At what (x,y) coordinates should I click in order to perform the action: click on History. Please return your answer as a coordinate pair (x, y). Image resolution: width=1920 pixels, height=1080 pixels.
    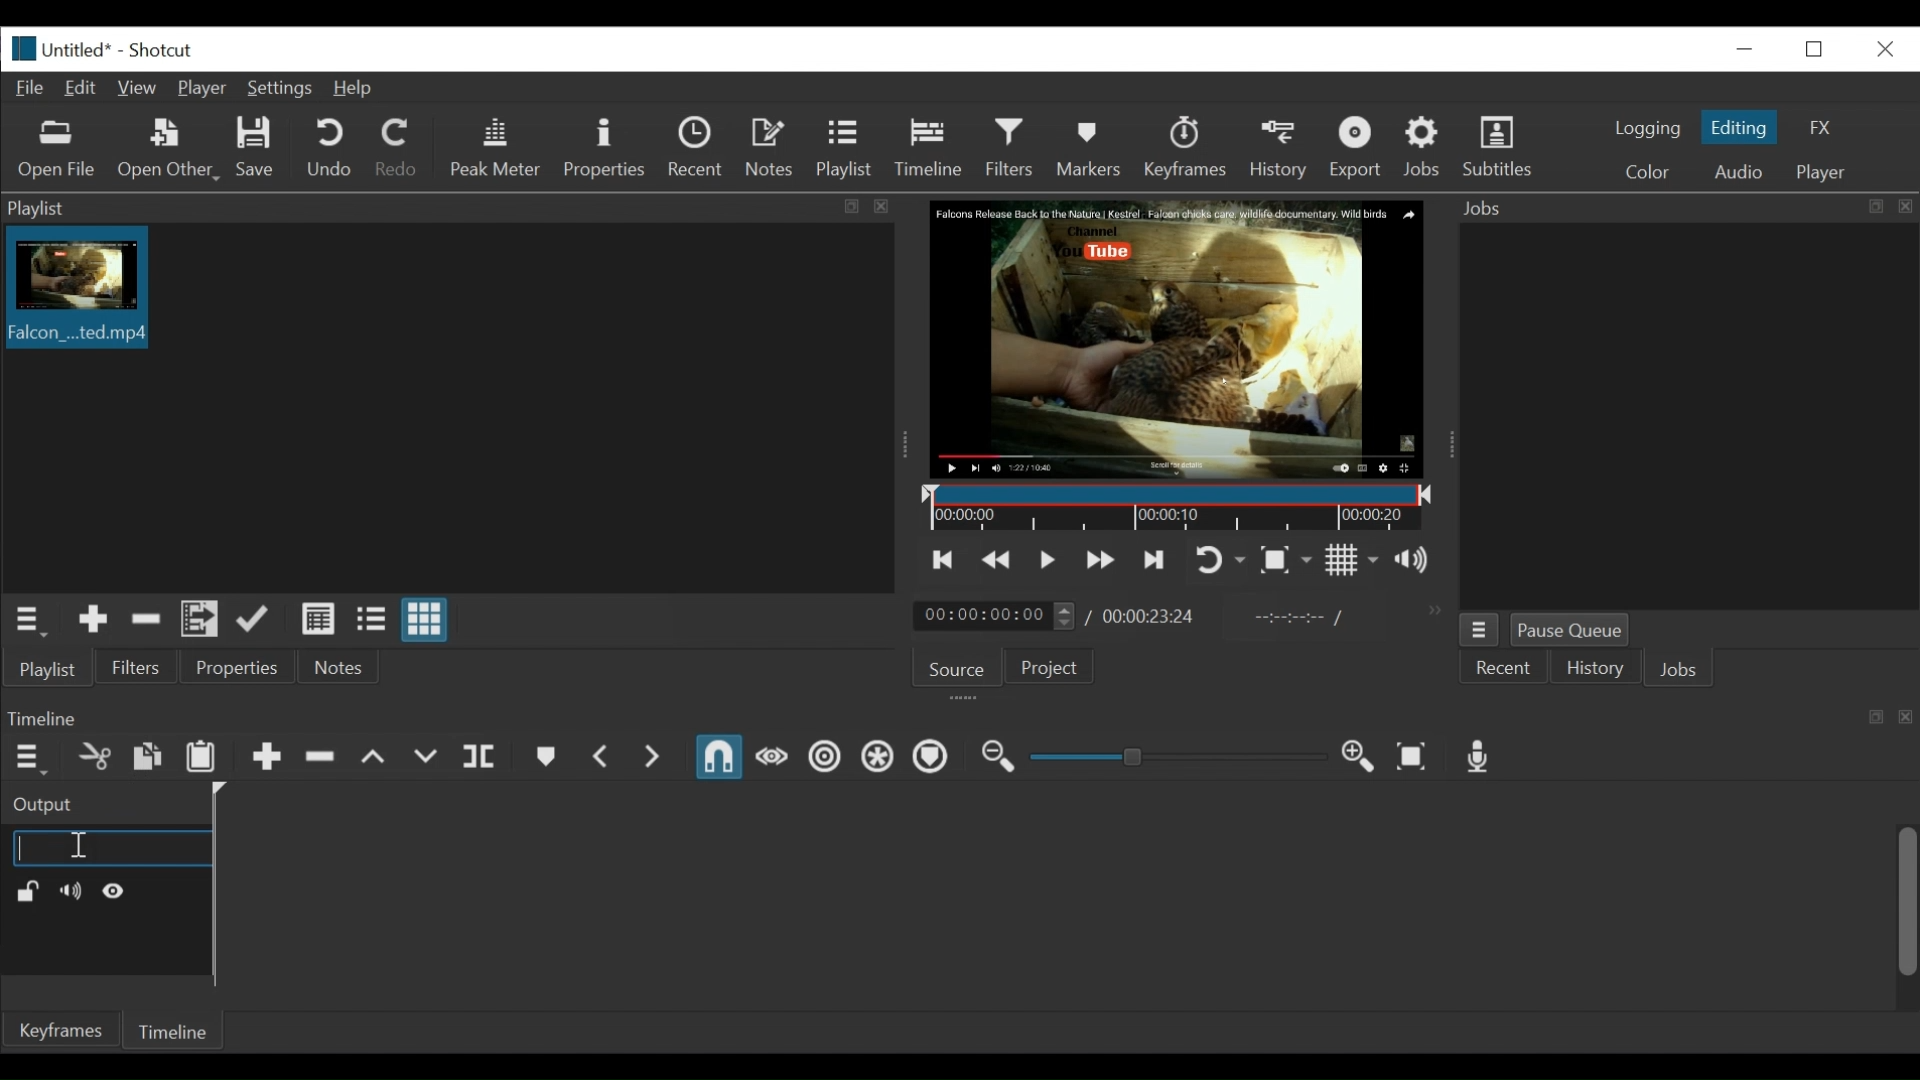
    Looking at the image, I should click on (1282, 150).